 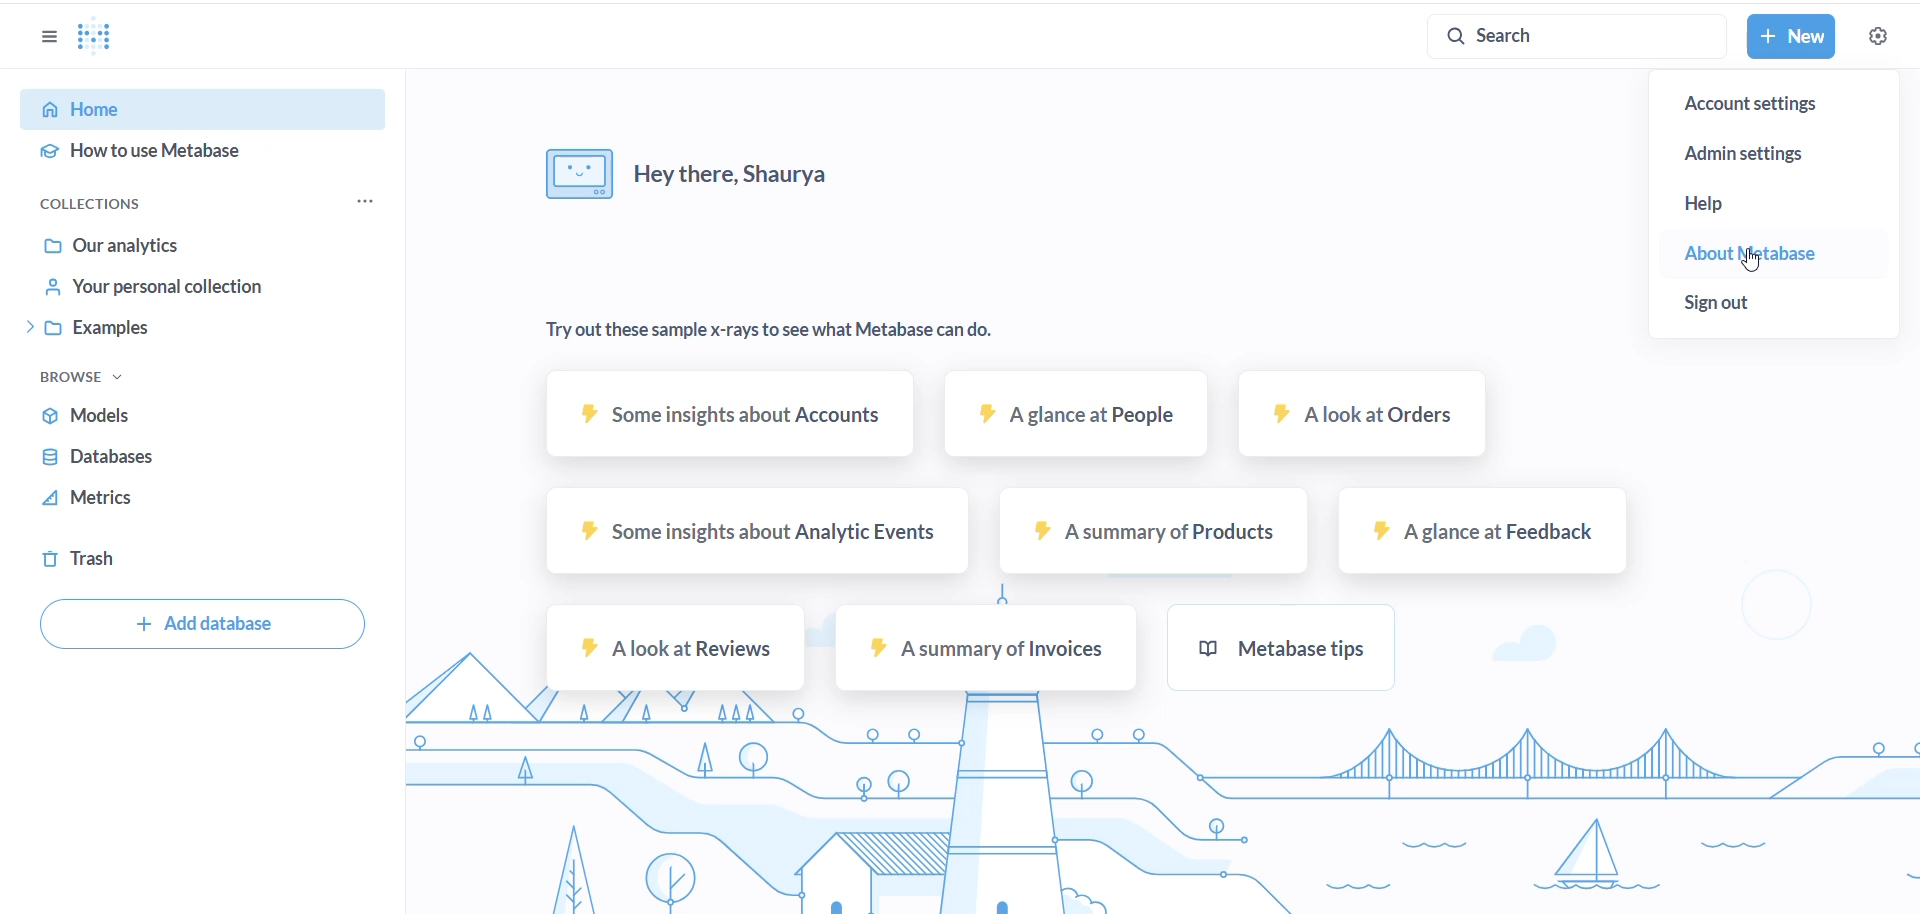 What do you see at coordinates (687, 175) in the screenshot?
I see `Hey there, Shaurya` at bounding box center [687, 175].